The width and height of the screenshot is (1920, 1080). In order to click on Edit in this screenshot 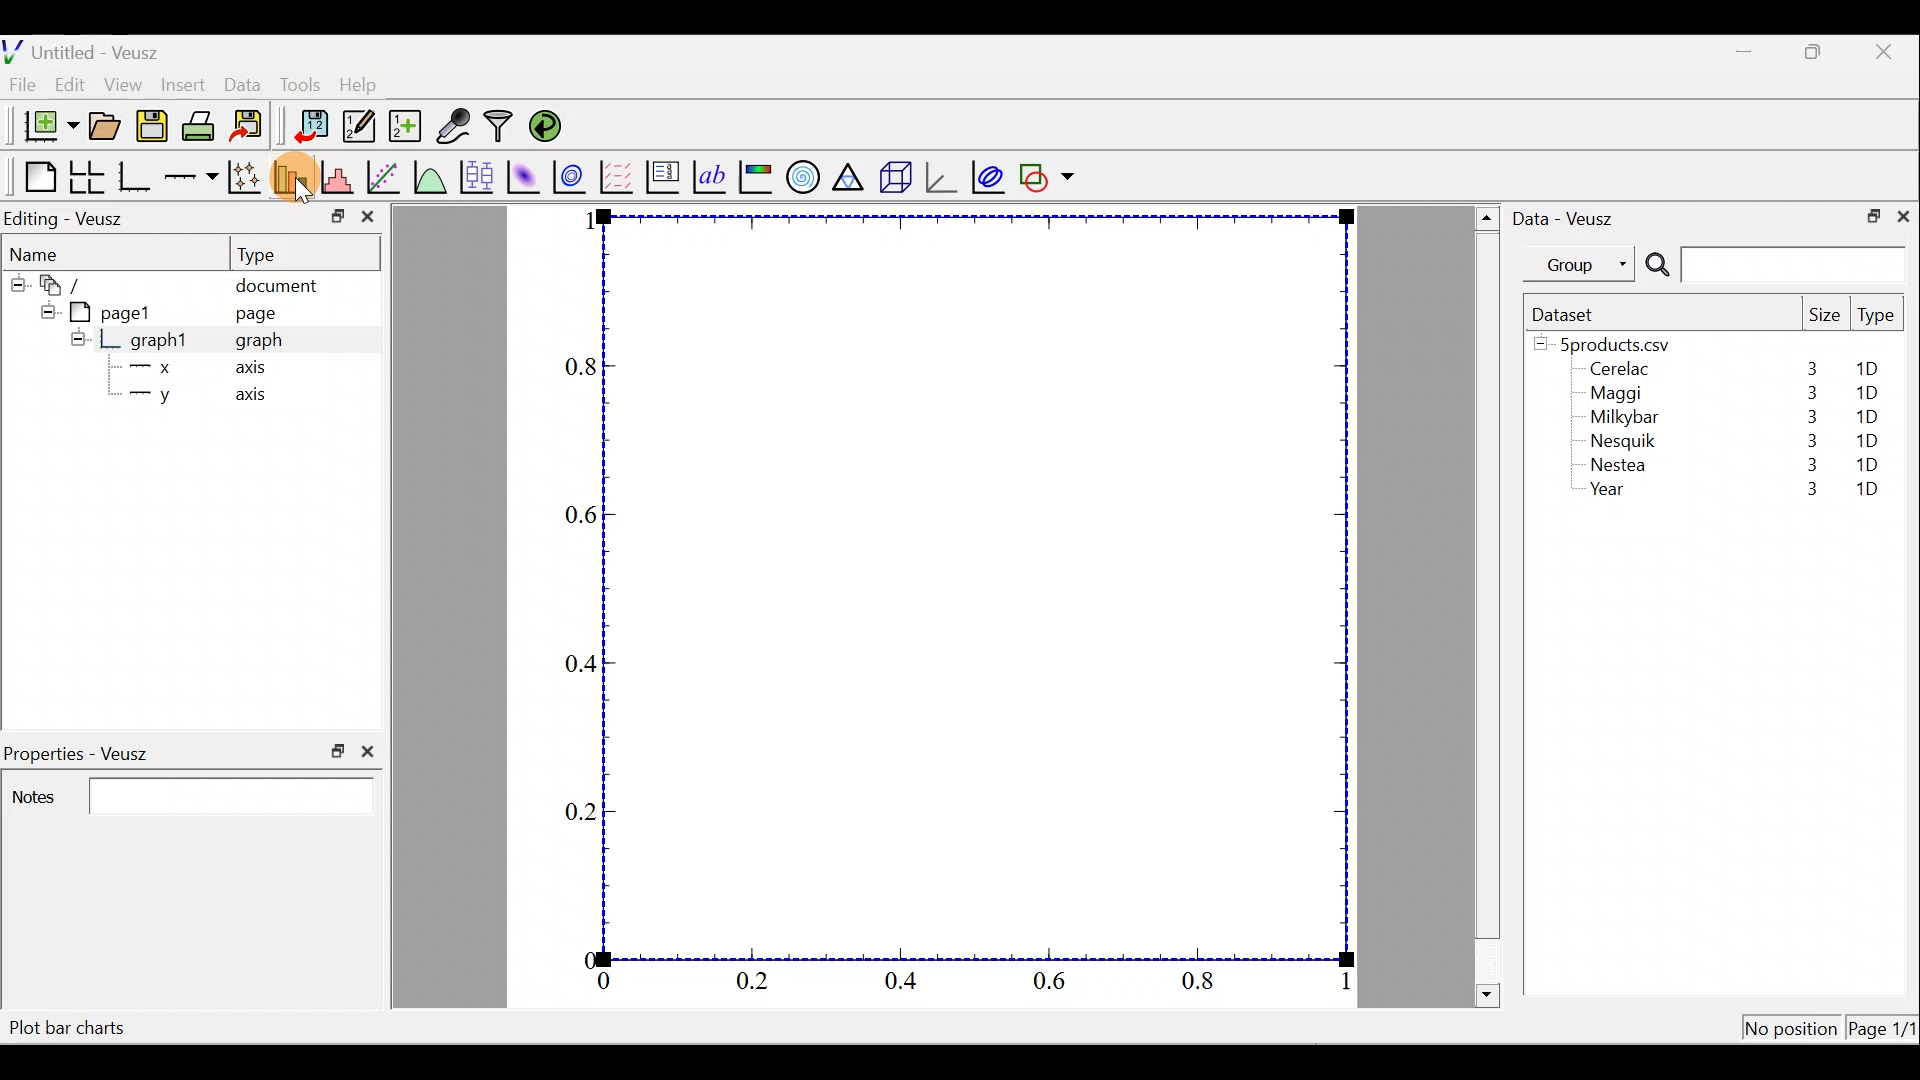, I will do `click(70, 83)`.